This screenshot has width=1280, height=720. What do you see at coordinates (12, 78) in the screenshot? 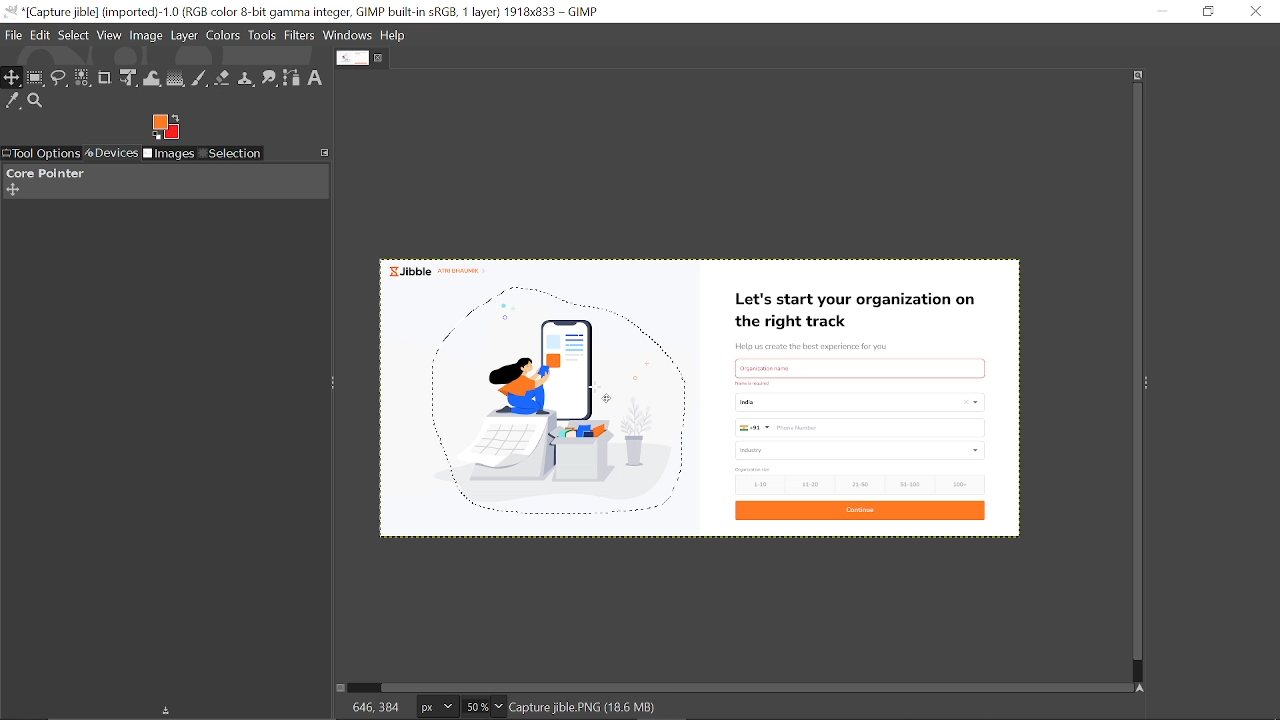
I see `Move tool` at bounding box center [12, 78].